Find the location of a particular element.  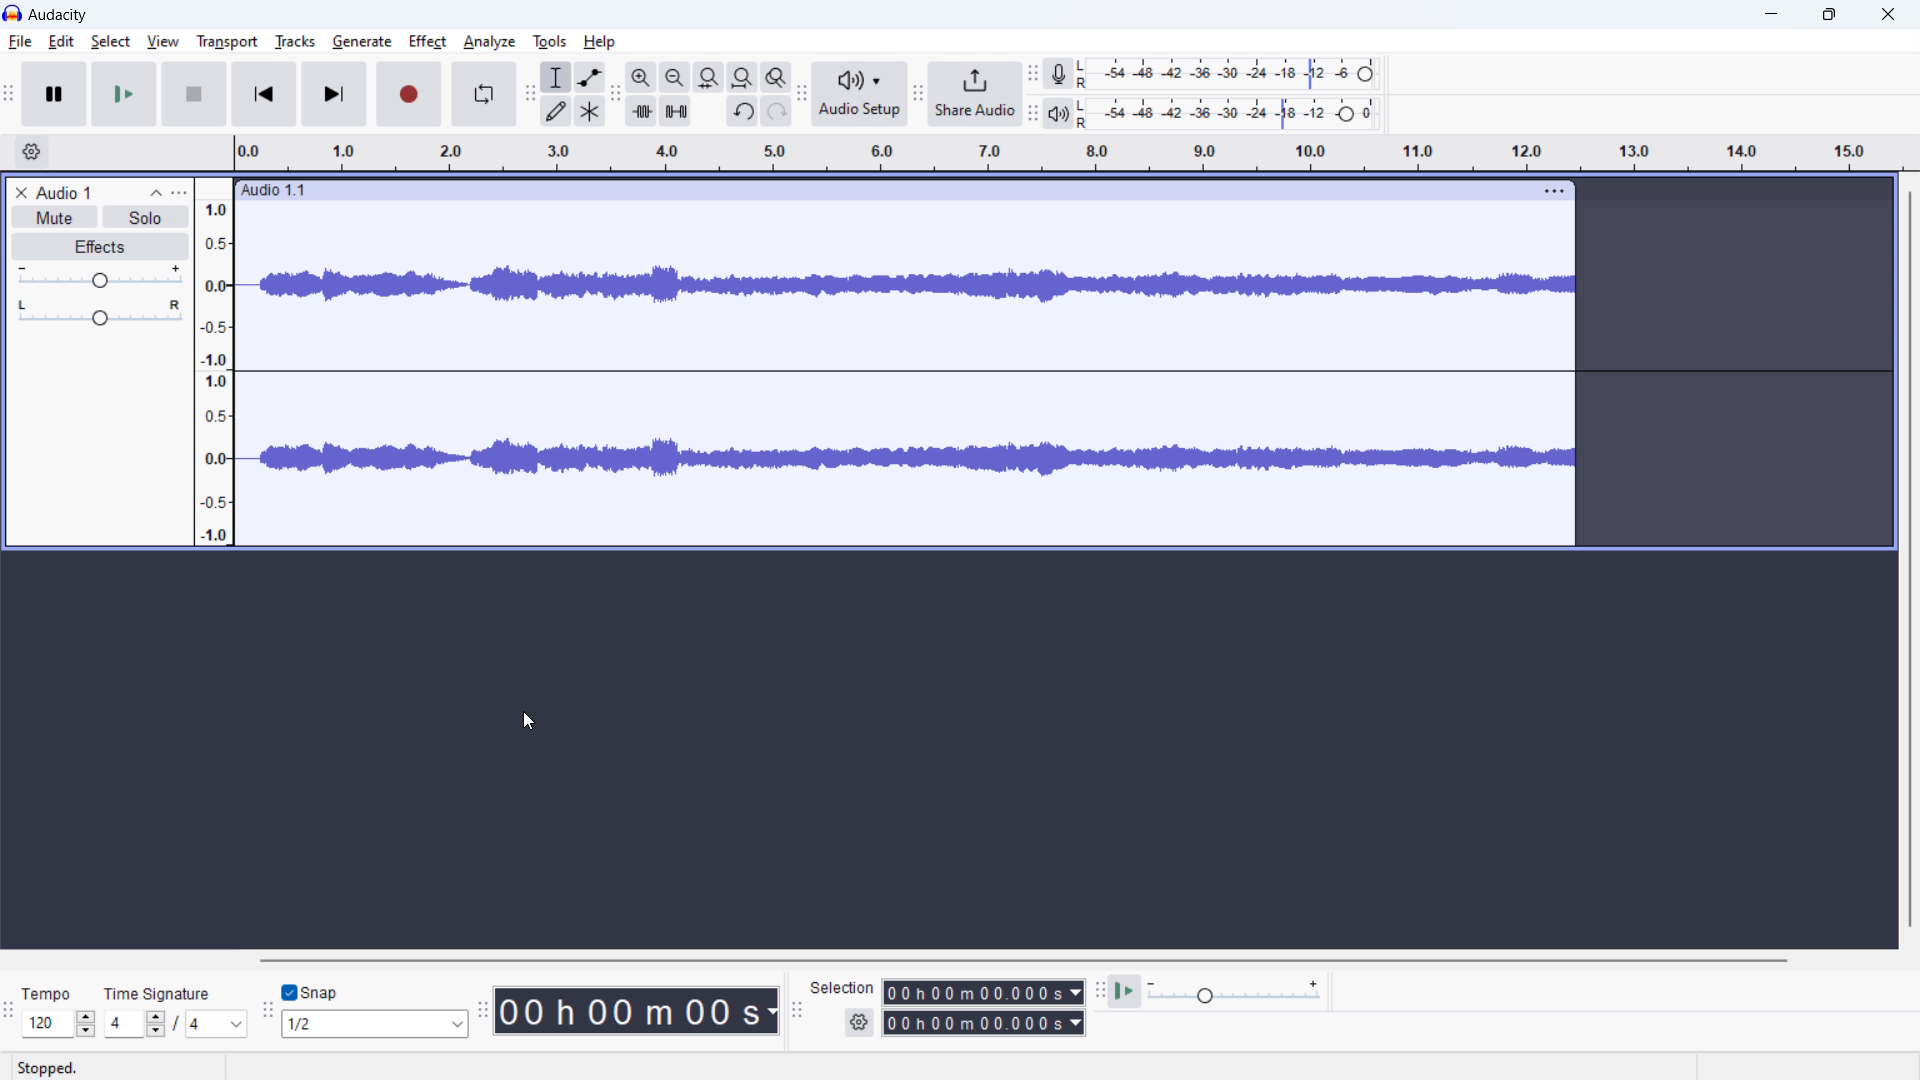

zoom in is located at coordinates (641, 77).